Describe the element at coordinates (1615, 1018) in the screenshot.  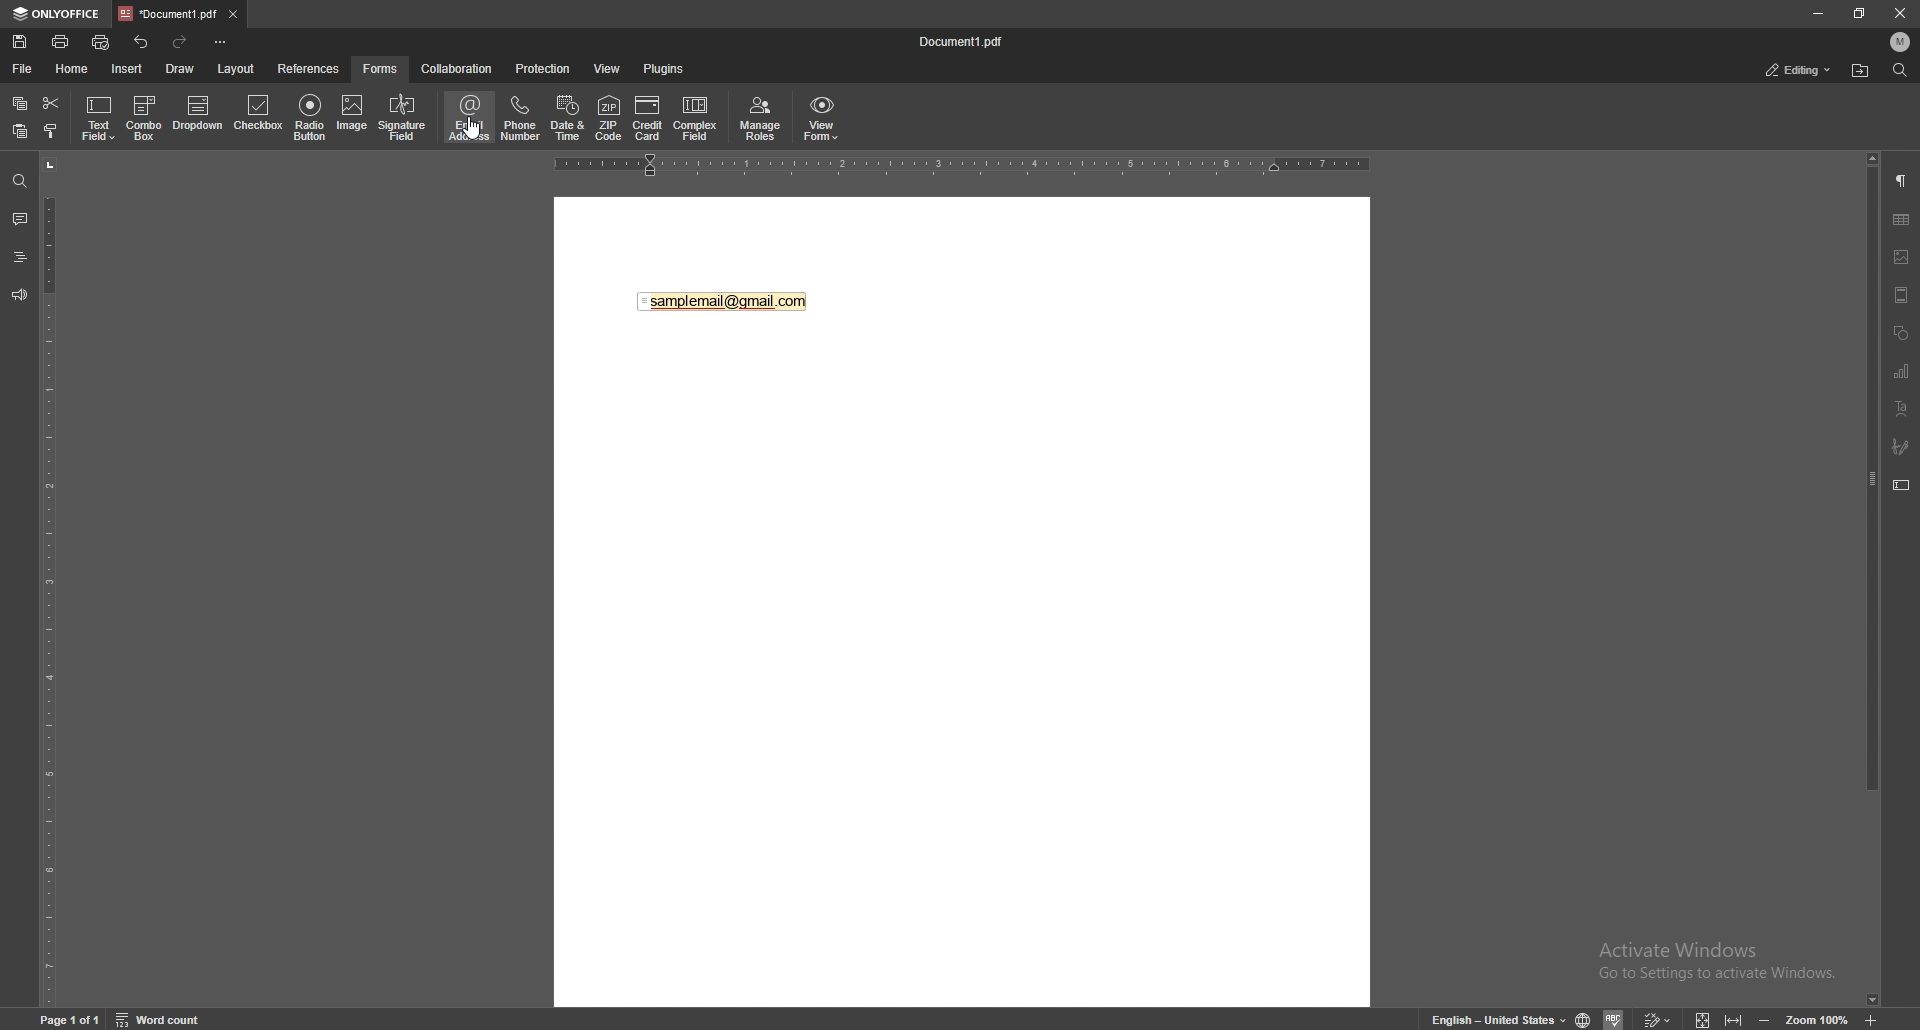
I see `spell check` at that location.